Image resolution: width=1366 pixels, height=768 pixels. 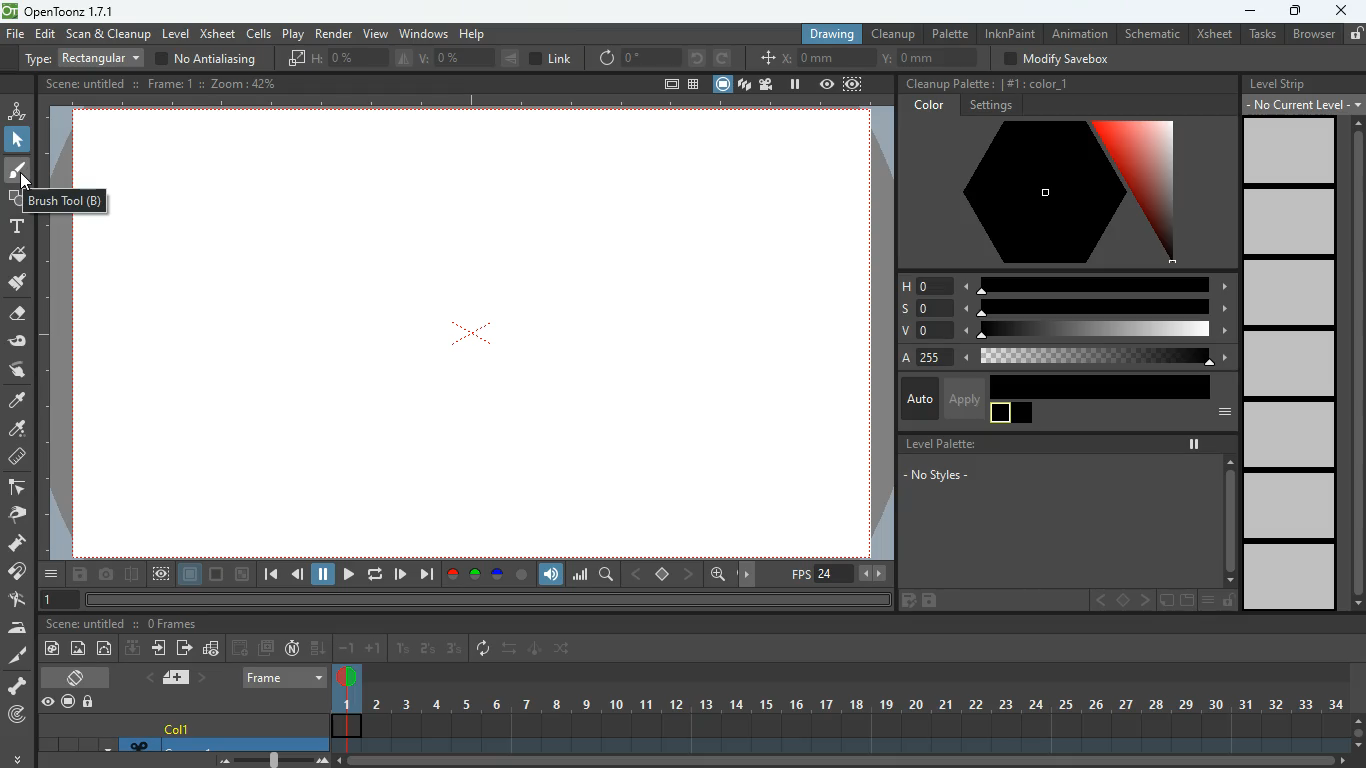 What do you see at coordinates (241, 648) in the screenshot?
I see `back` at bounding box center [241, 648].